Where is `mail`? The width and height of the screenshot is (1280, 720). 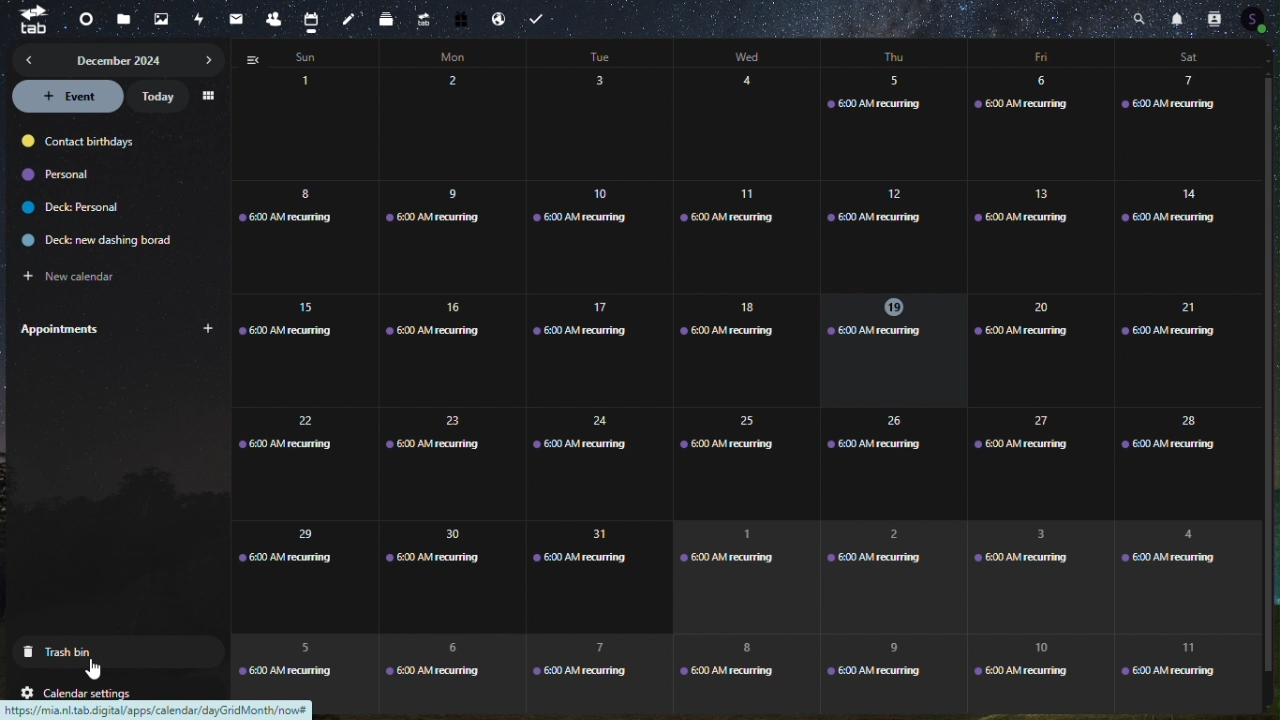
mail is located at coordinates (234, 20).